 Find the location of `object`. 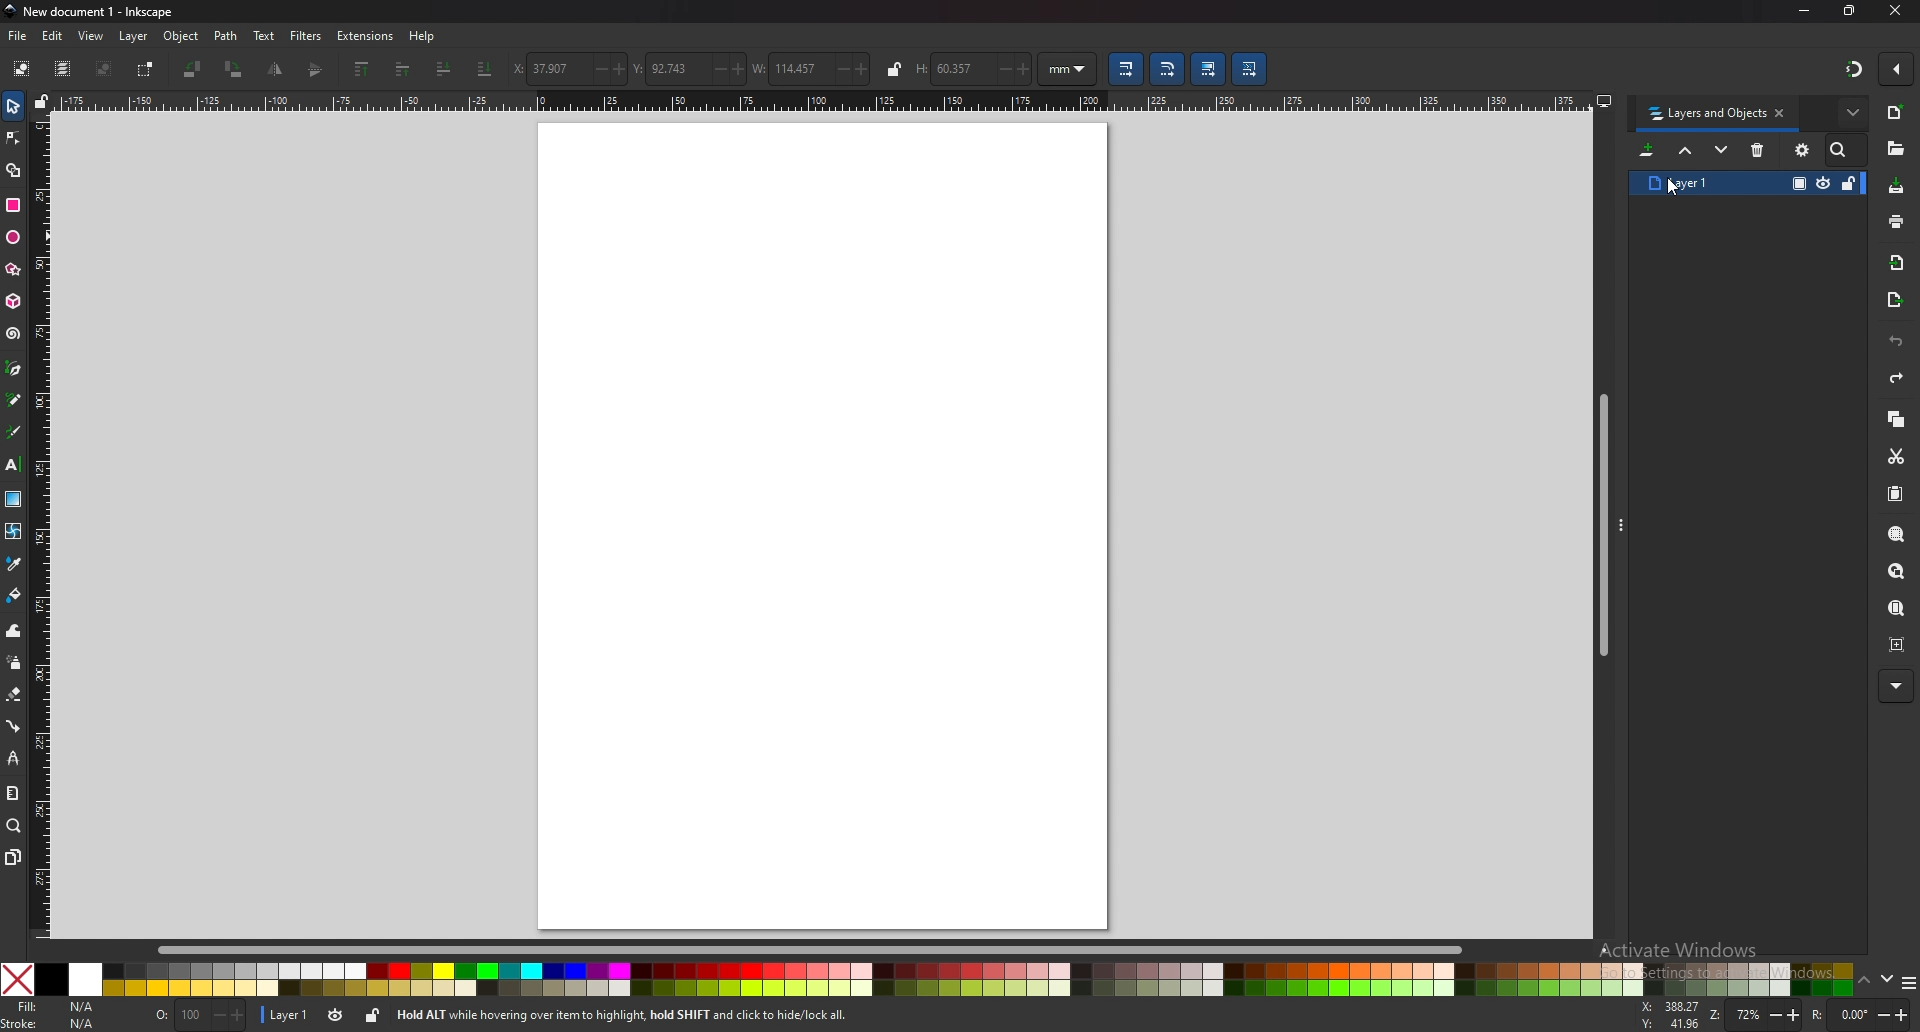

object is located at coordinates (180, 36).